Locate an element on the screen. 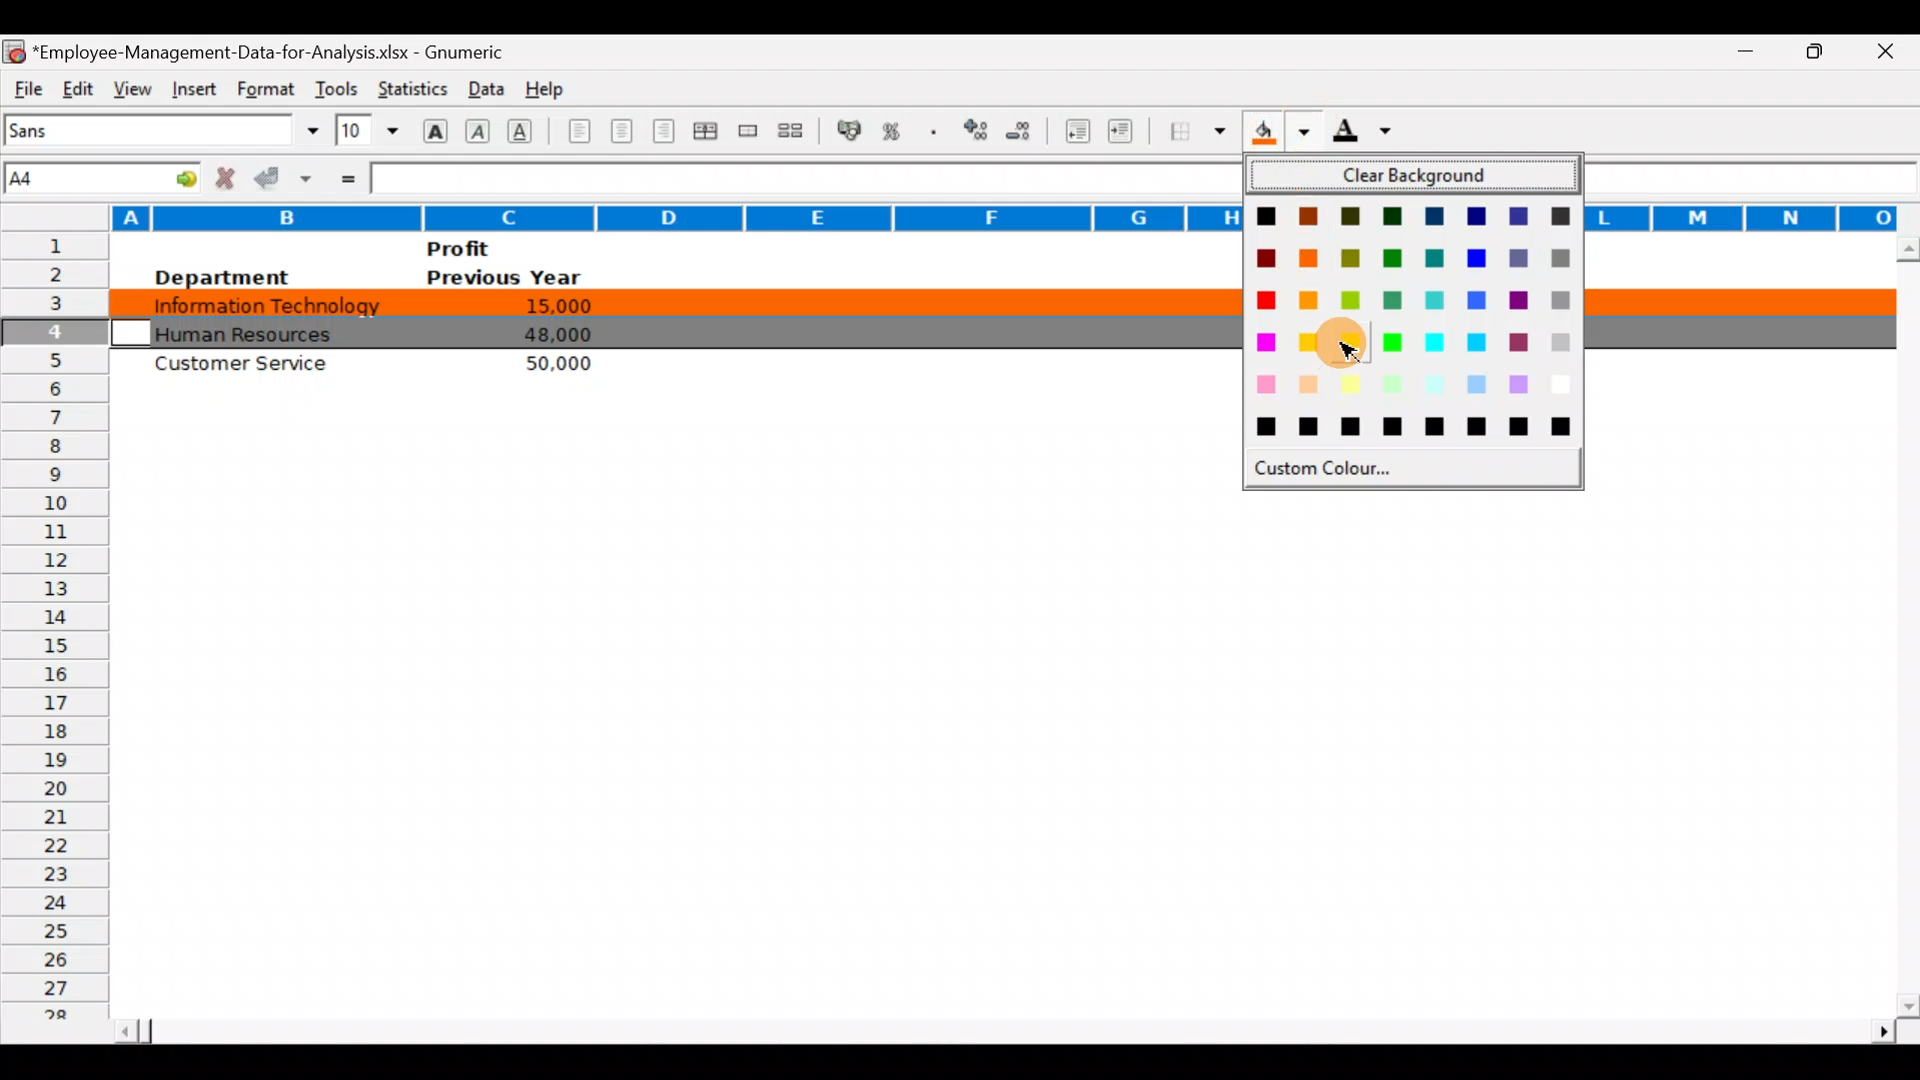  *Employee-Management-Data-for-Analysis.xlsx - Gnumeric is located at coordinates (281, 49).